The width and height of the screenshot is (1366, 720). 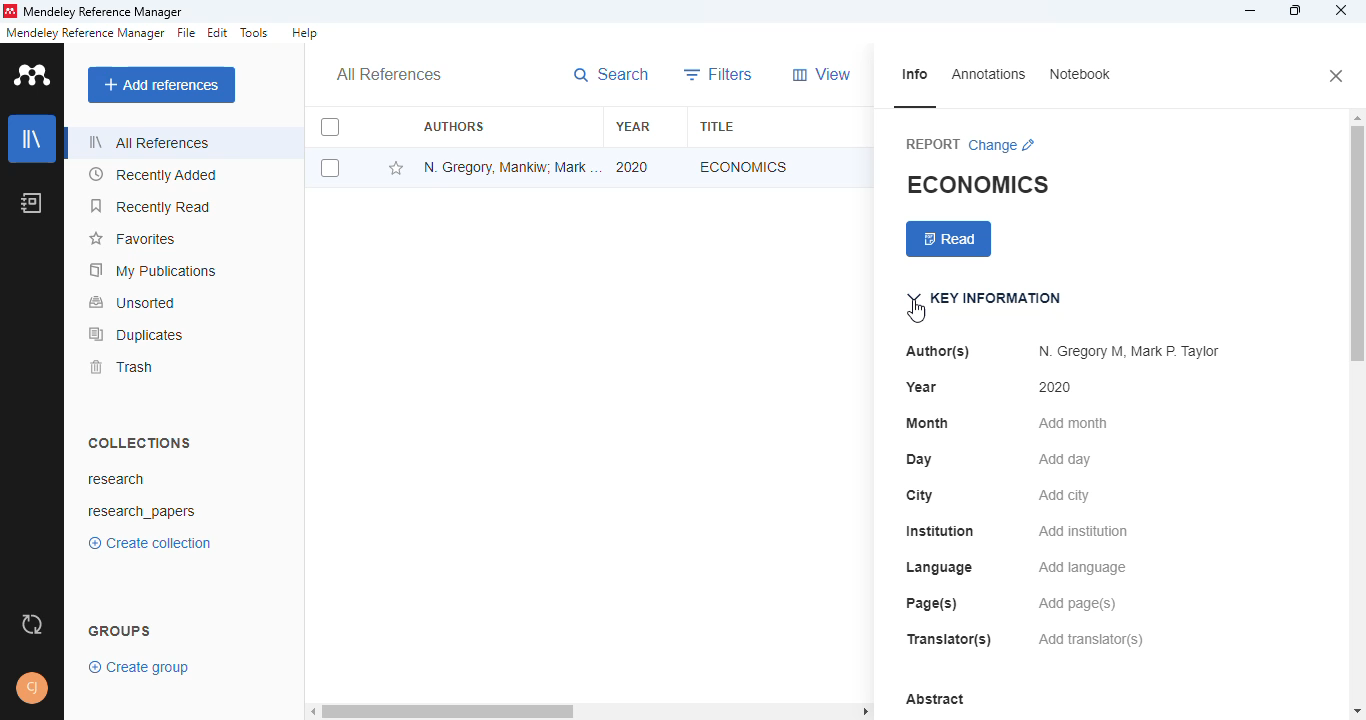 I want to click on logo, so click(x=34, y=76).